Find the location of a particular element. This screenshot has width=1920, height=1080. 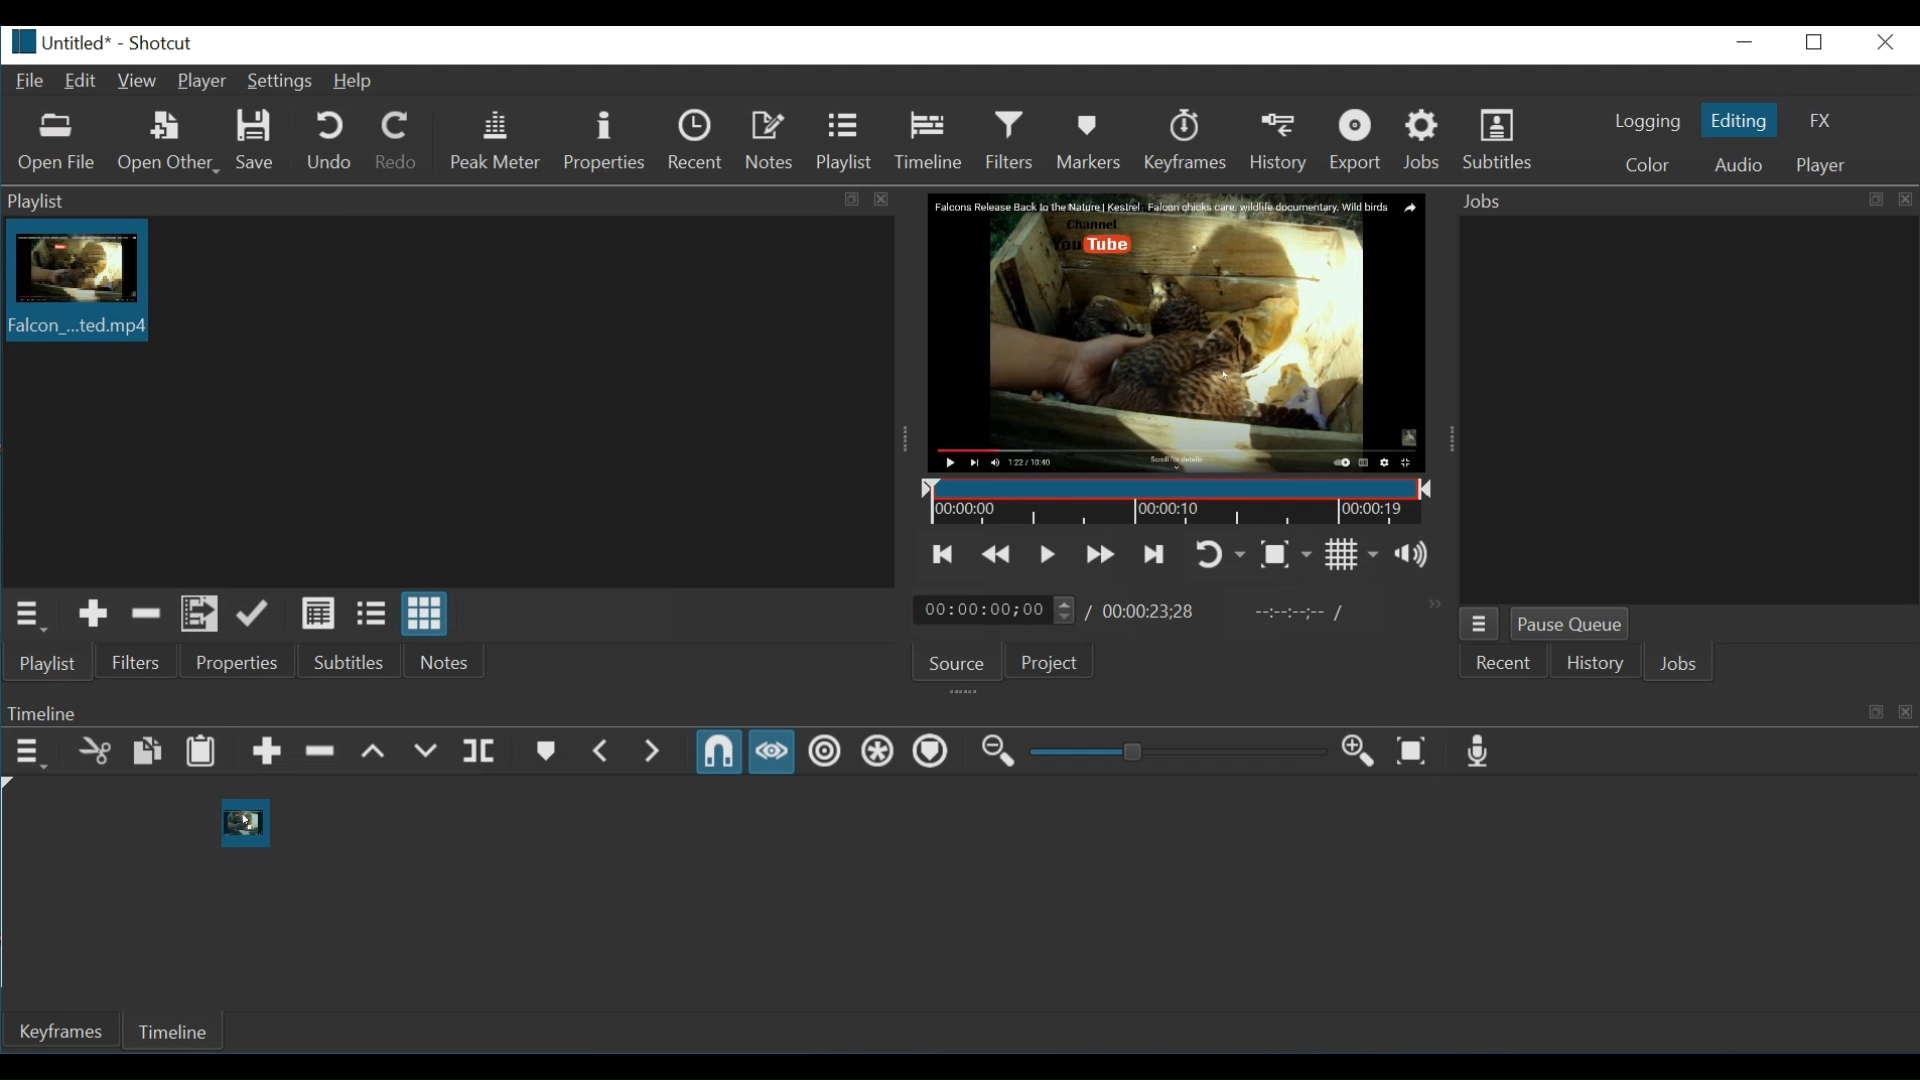

In oint is located at coordinates (1293, 614).